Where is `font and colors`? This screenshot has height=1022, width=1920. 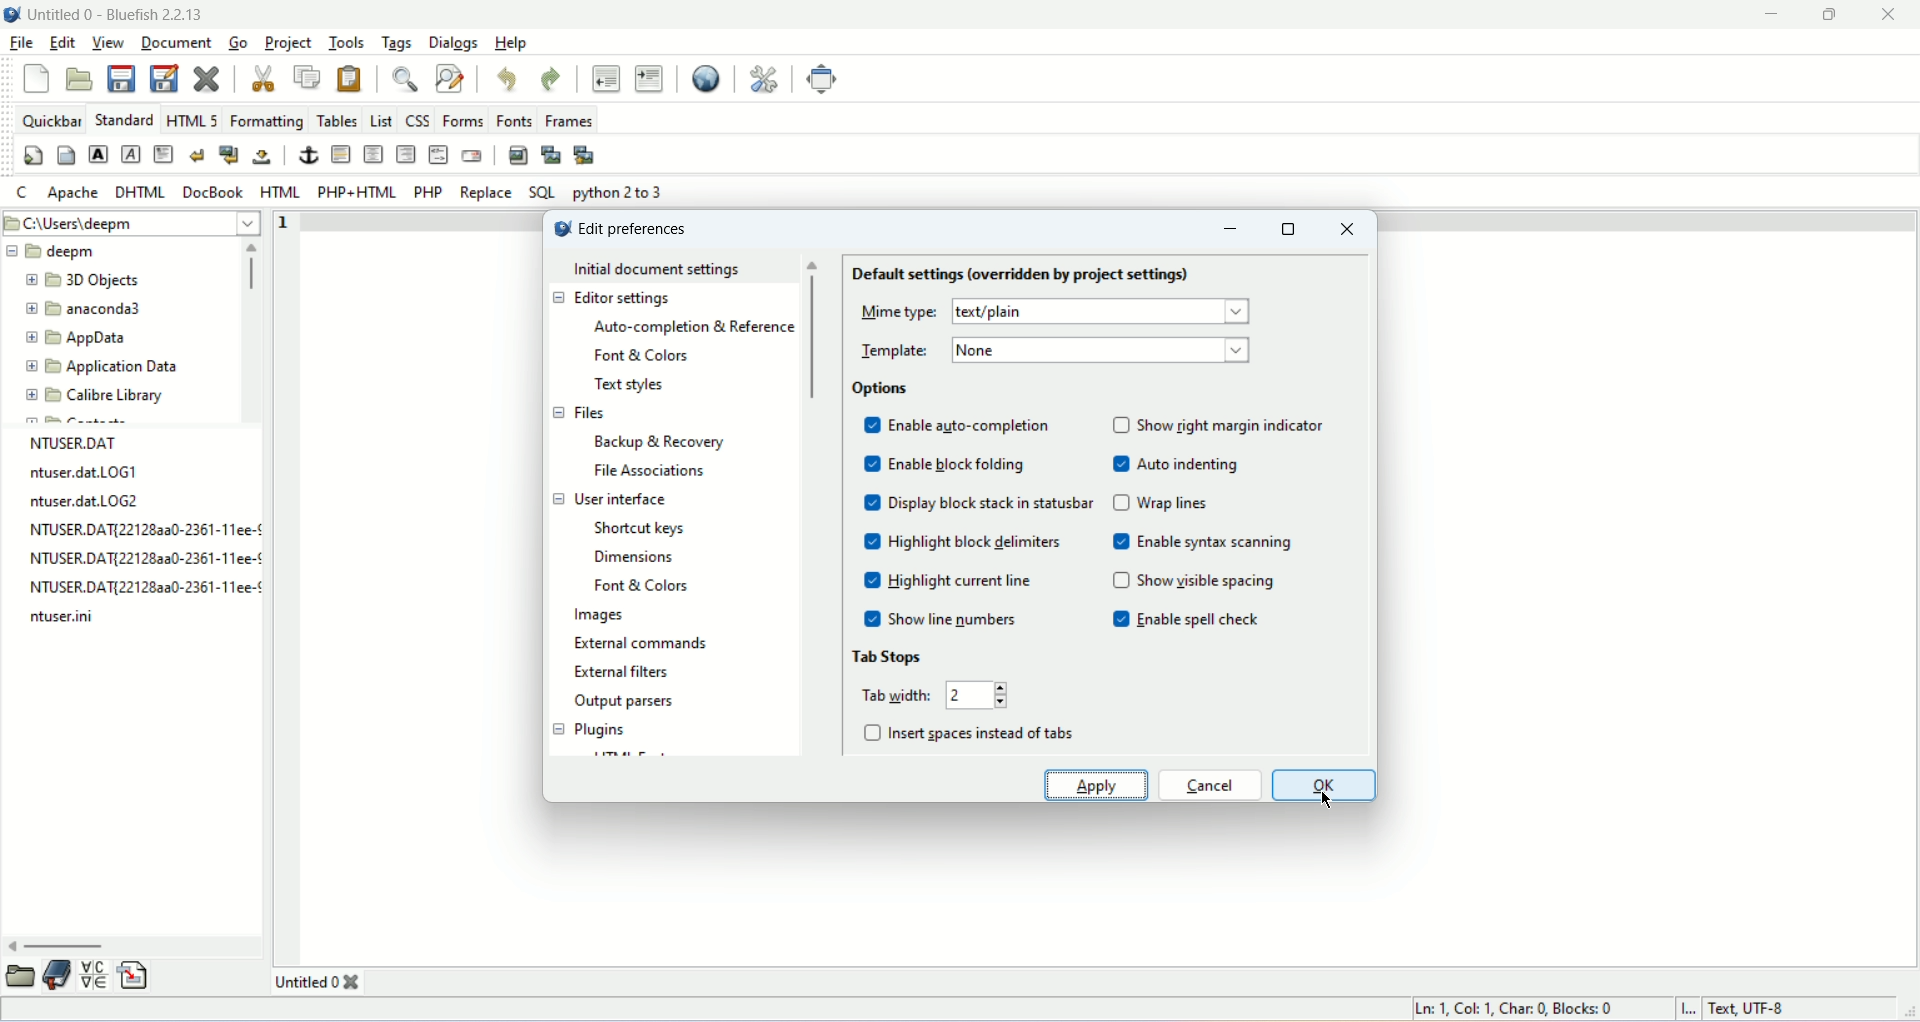
font and colors is located at coordinates (643, 588).